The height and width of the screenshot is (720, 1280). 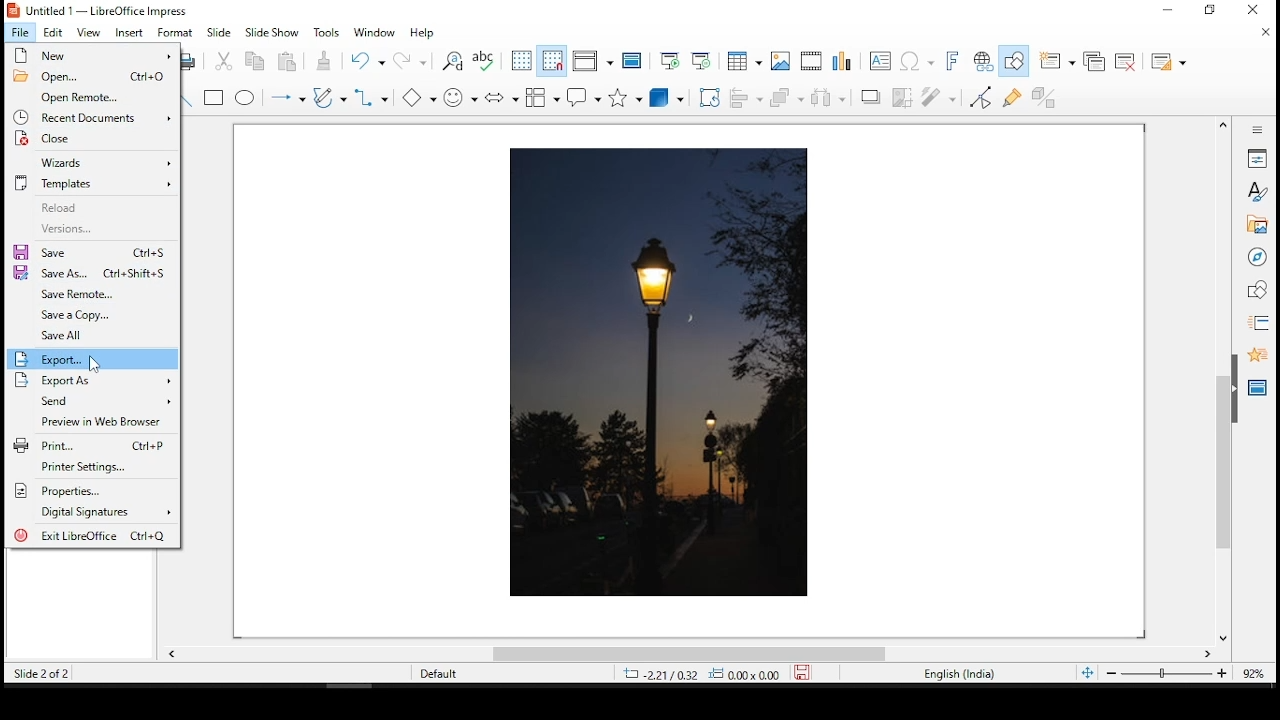 What do you see at coordinates (871, 98) in the screenshot?
I see `shadow` at bounding box center [871, 98].